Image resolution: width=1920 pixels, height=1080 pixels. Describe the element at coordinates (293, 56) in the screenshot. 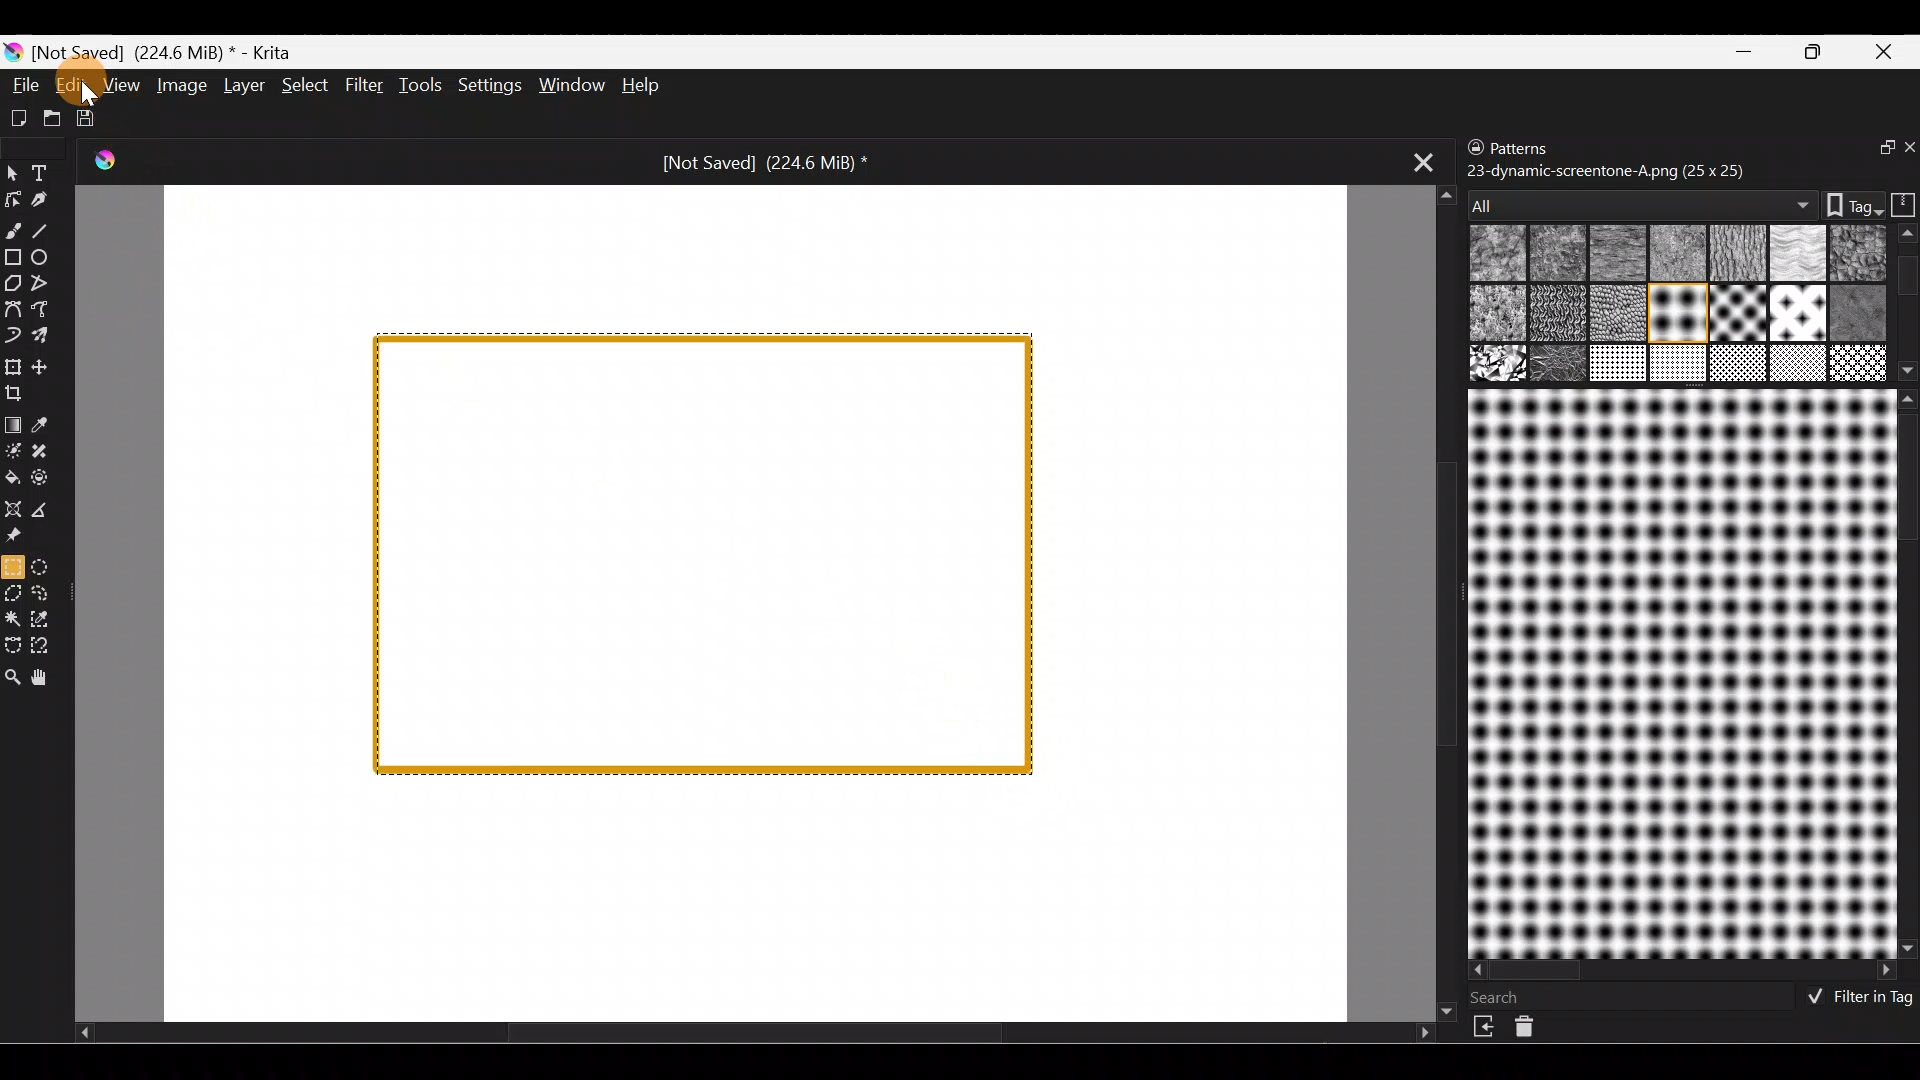

I see `[Not Saved] (214.5 MiB) * - Krita` at that location.